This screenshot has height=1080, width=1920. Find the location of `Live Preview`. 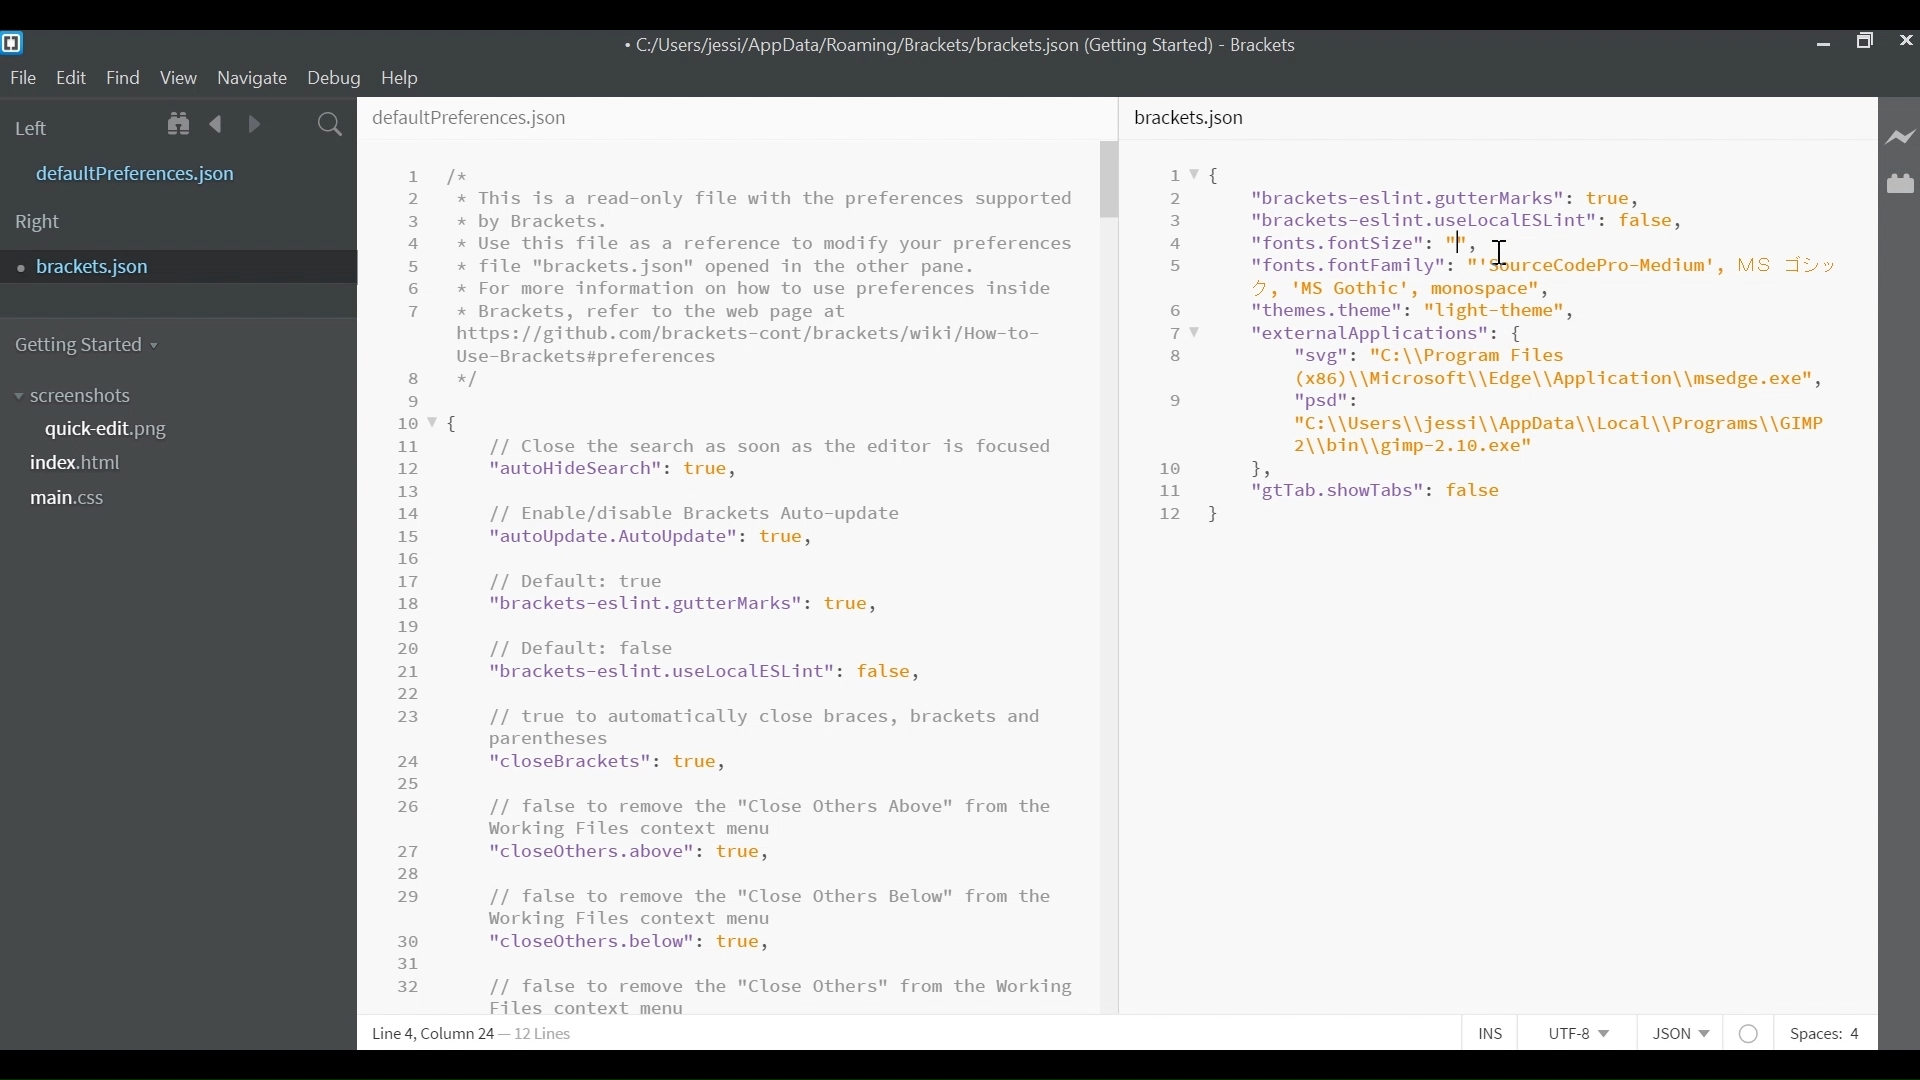

Live Preview is located at coordinates (1902, 133).